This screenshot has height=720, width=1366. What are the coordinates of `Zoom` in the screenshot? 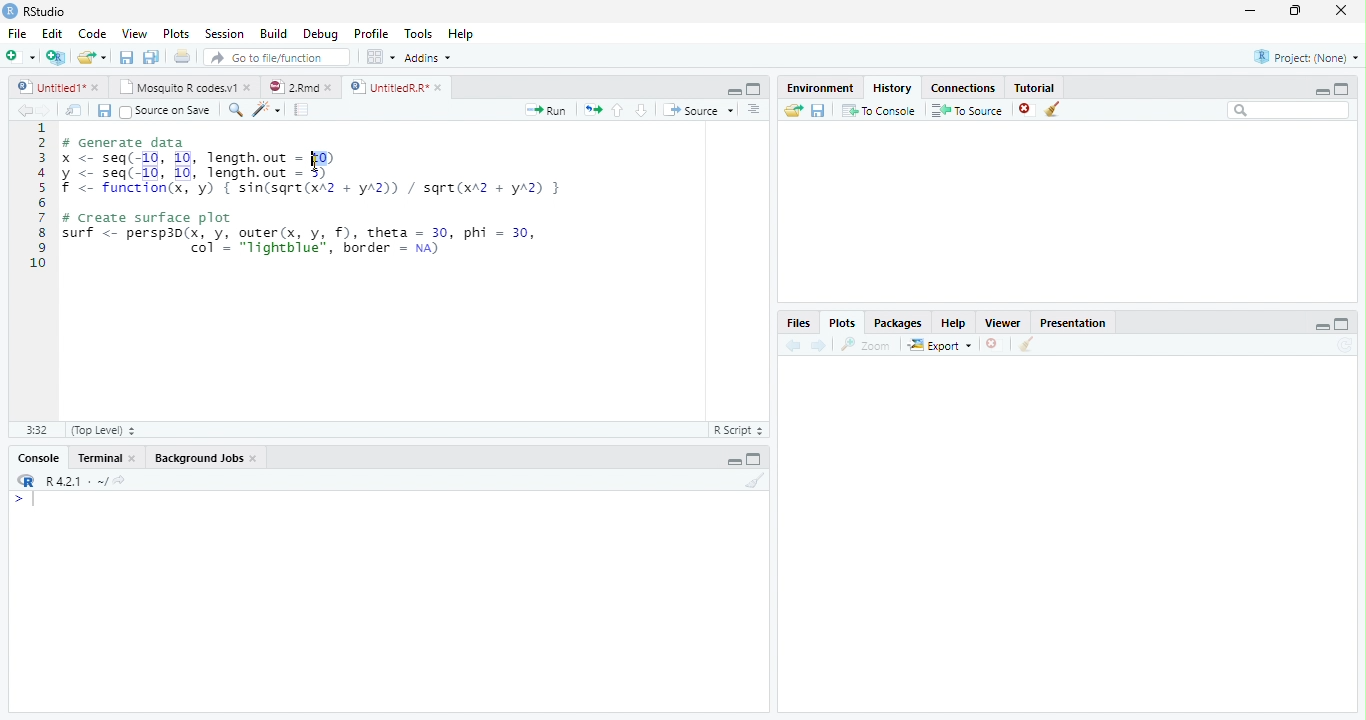 It's located at (865, 345).